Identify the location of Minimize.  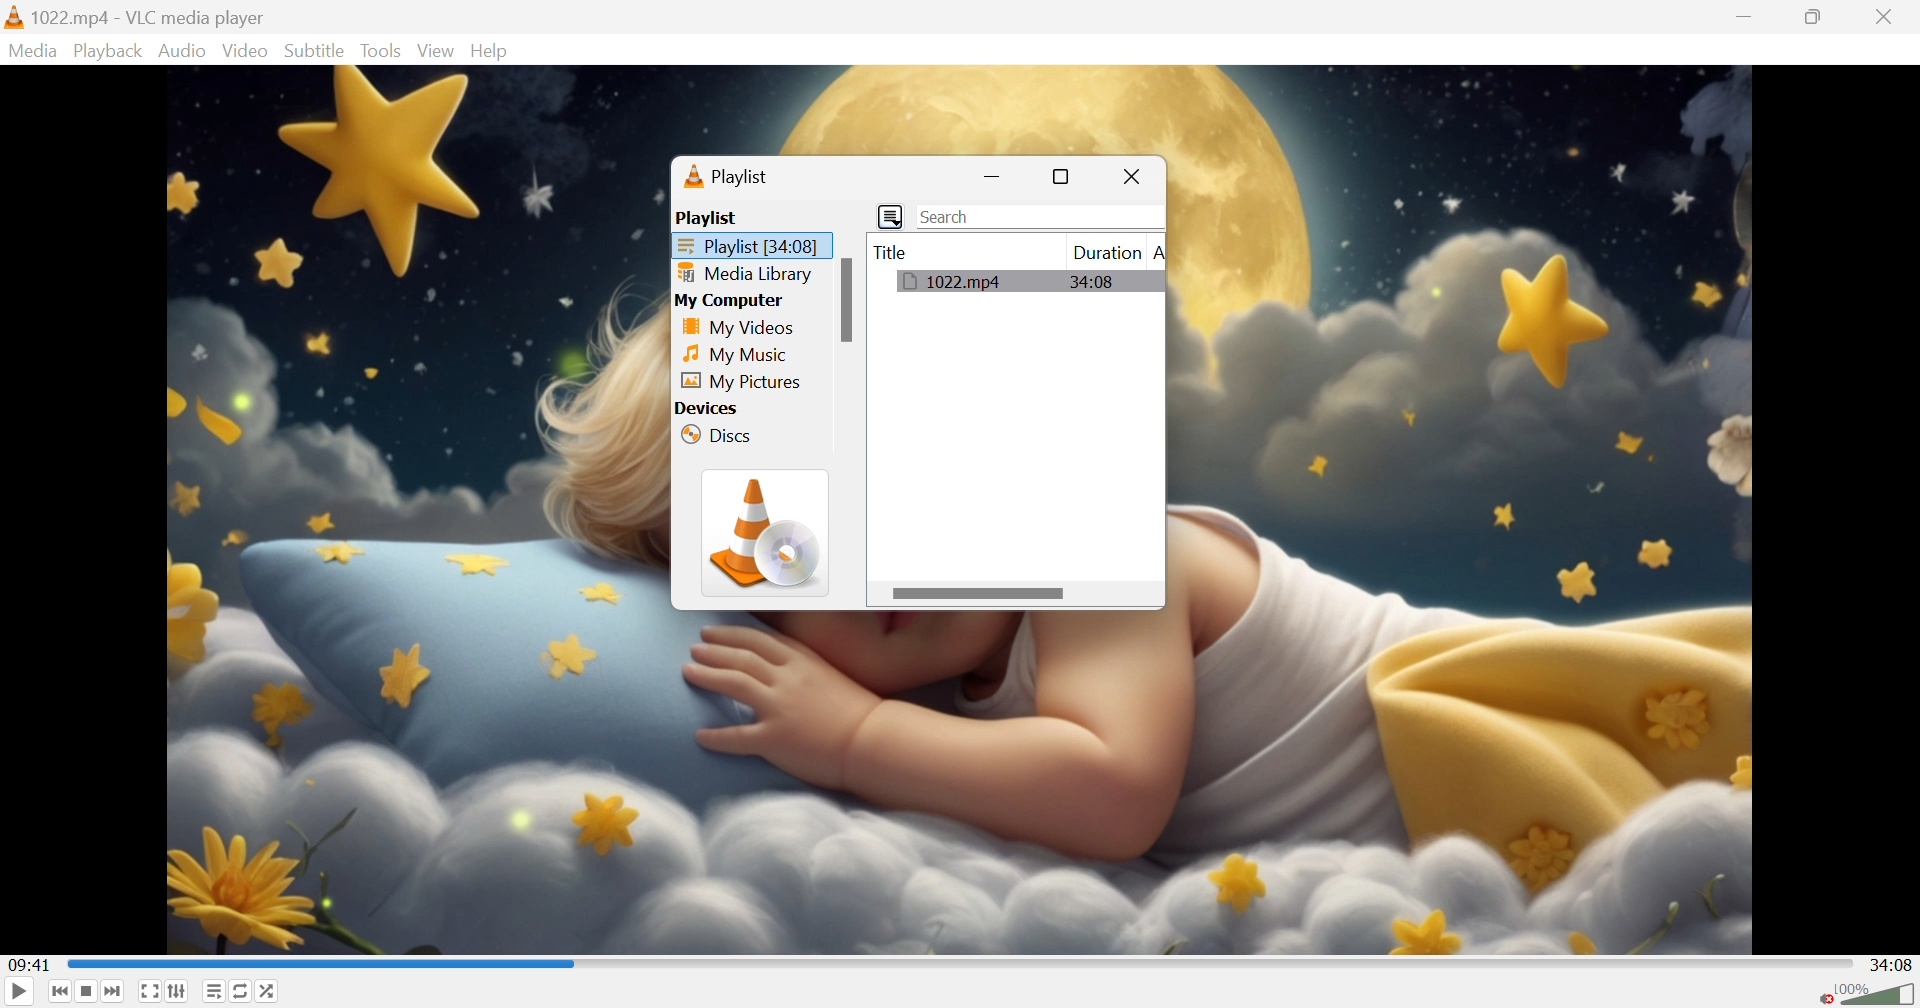
(1744, 17).